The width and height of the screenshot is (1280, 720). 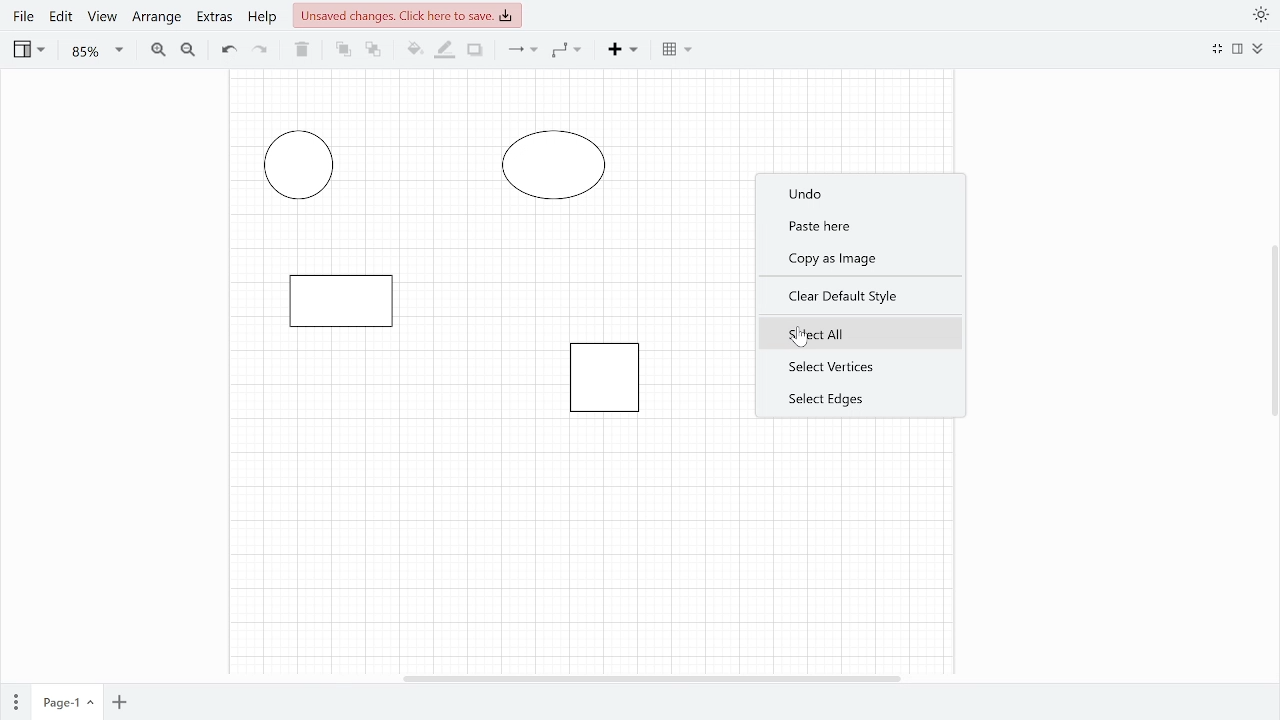 What do you see at coordinates (605, 376) in the screenshot?
I see `rectangle` at bounding box center [605, 376].